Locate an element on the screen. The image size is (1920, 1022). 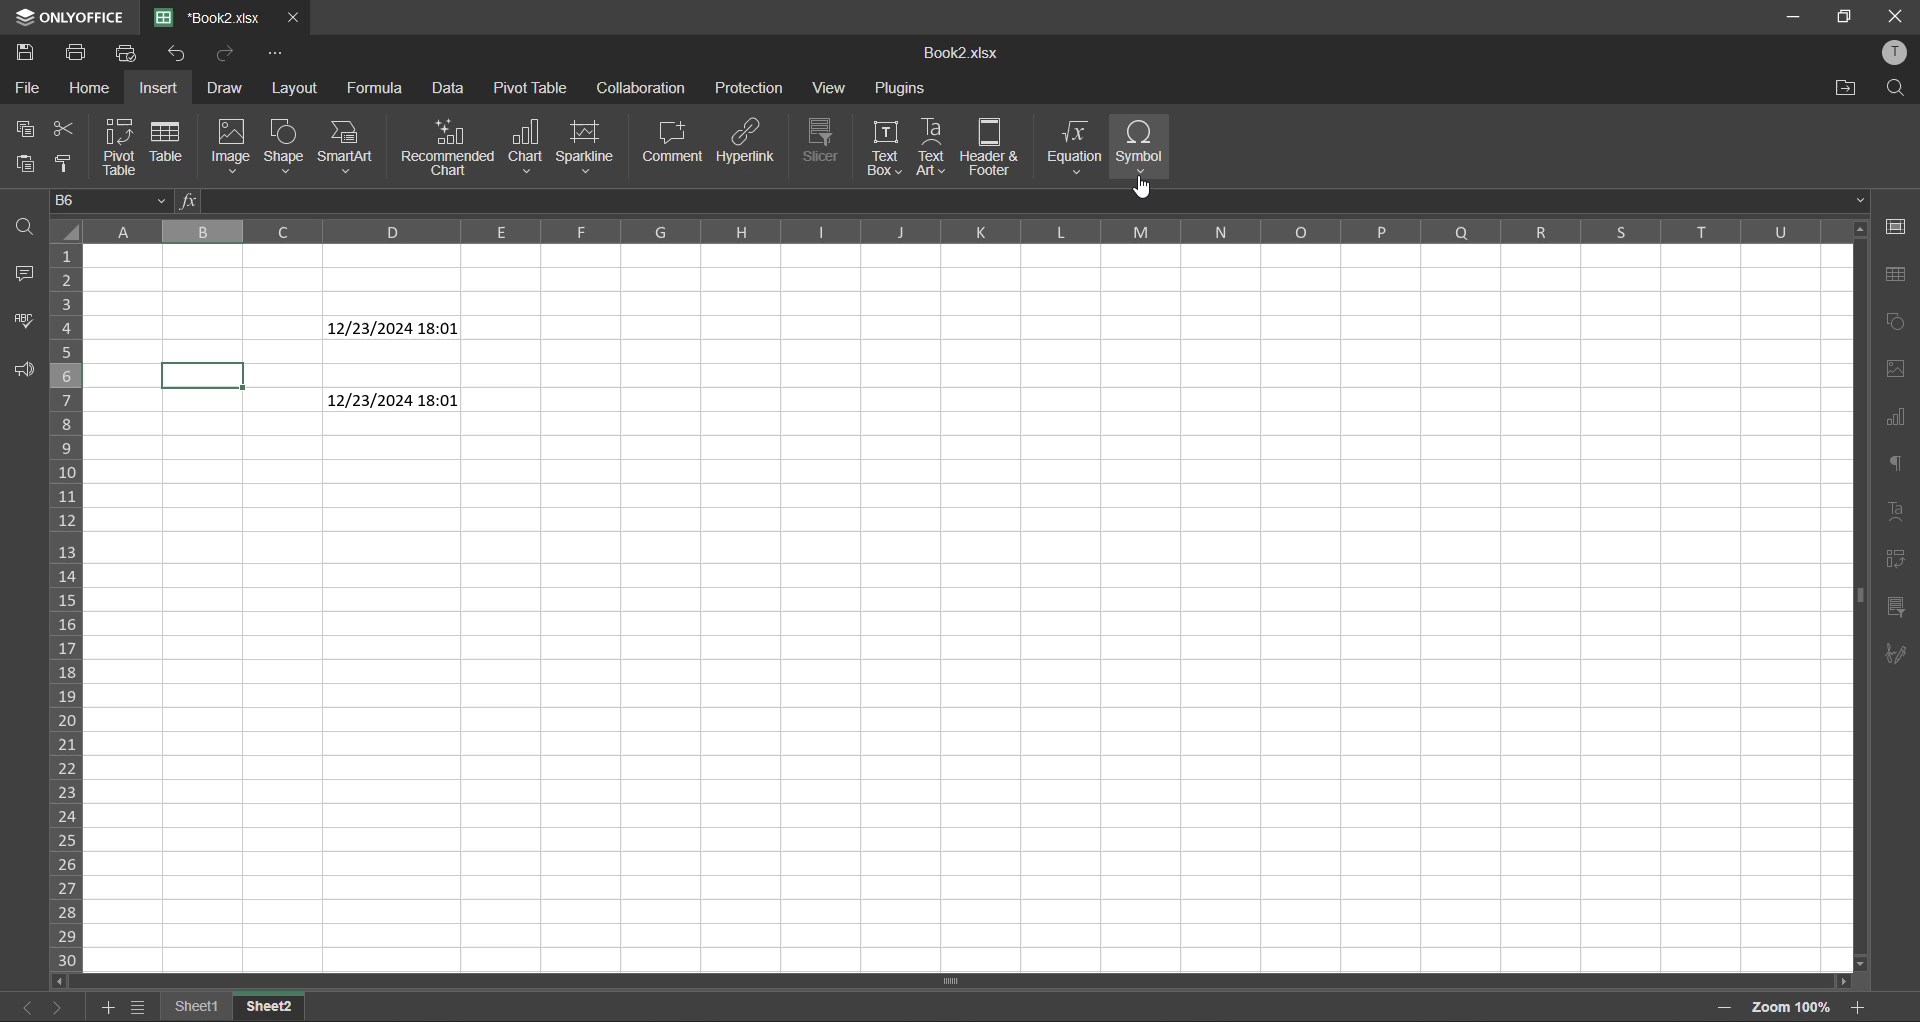
equation is located at coordinates (1077, 147).